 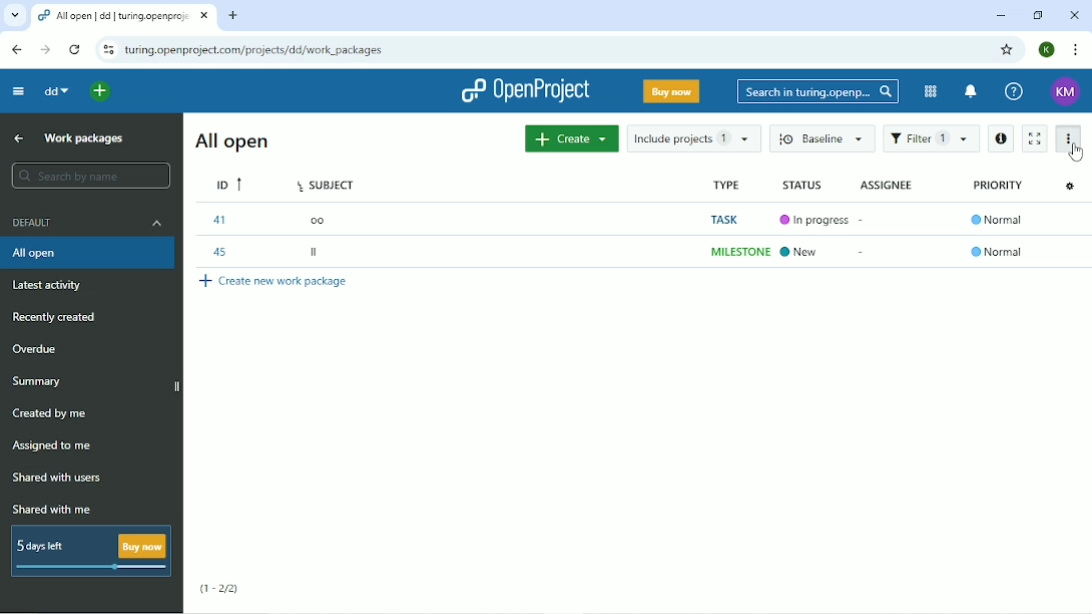 What do you see at coordinates (53, 318) in the screenshot?
I see `Recently created` at bounding box center [53, 318].